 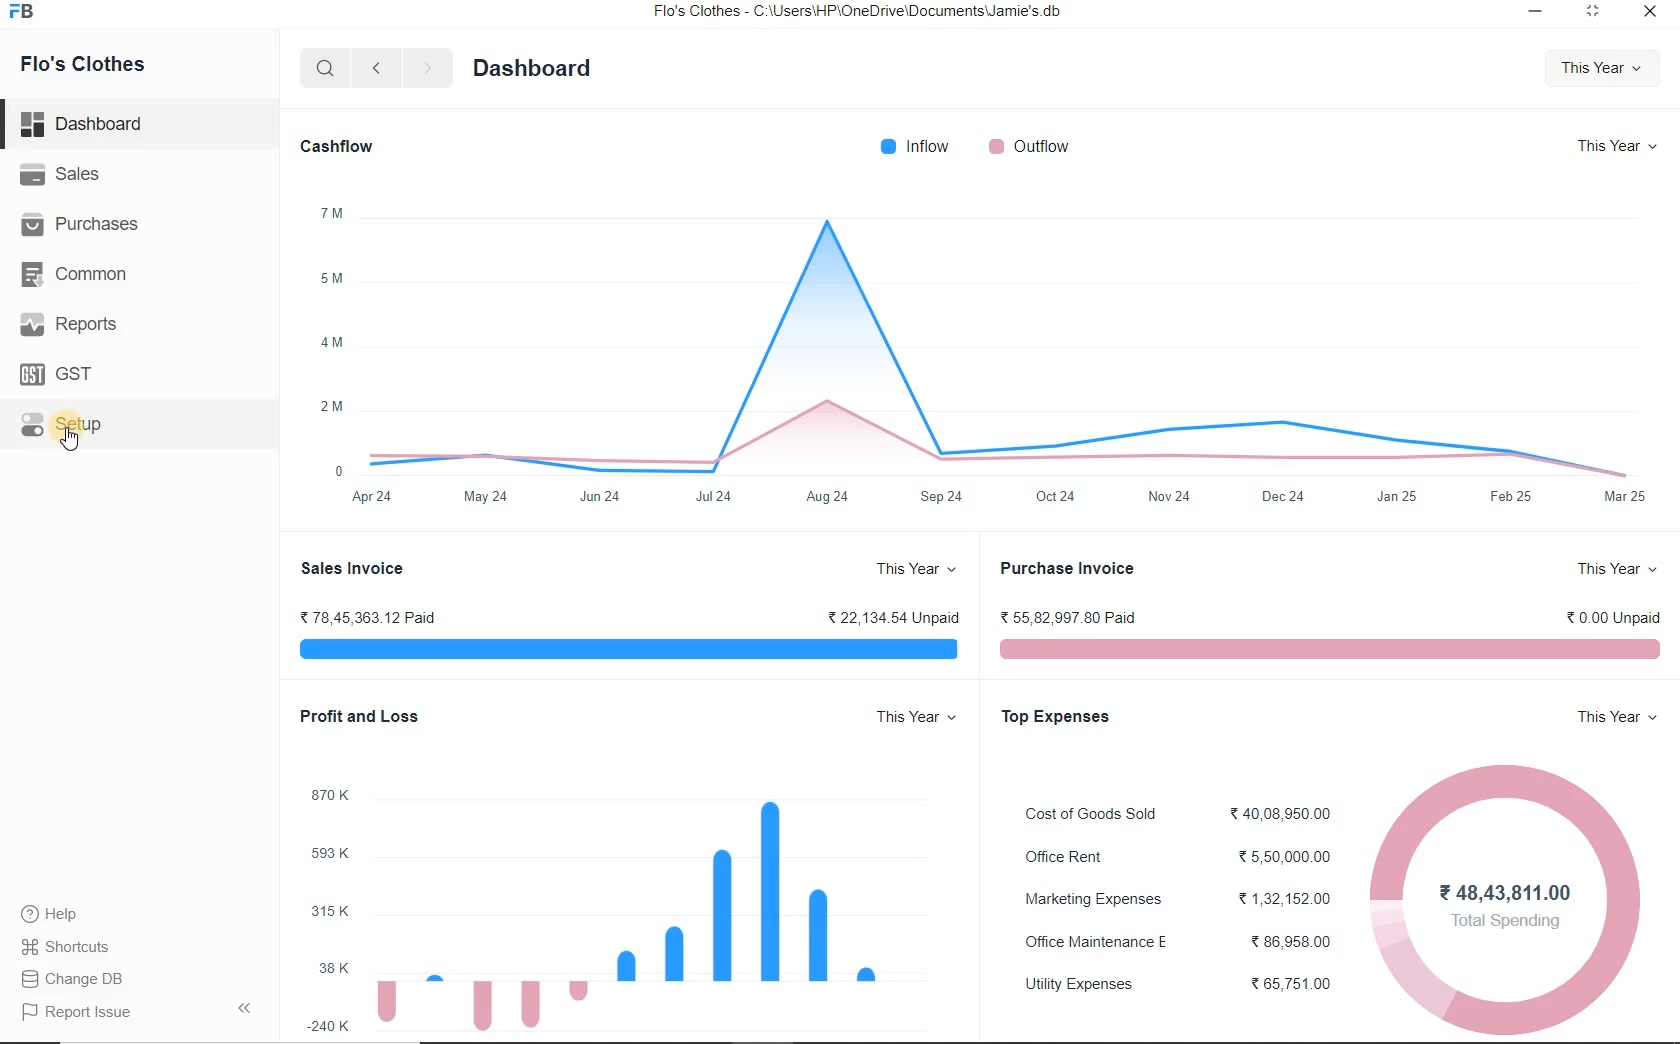 What do you see at coordinates (1178, 900) in the screenshot?
I see `Cost of Goods Sold < 40,08,950.00
Office Rent %5,50,000.00
Marketing Expenses %1,32,152.00
Office Maintenance E % 86,958.00
Utility Expenses 65,751.00` at bounding box center [1178, 900].